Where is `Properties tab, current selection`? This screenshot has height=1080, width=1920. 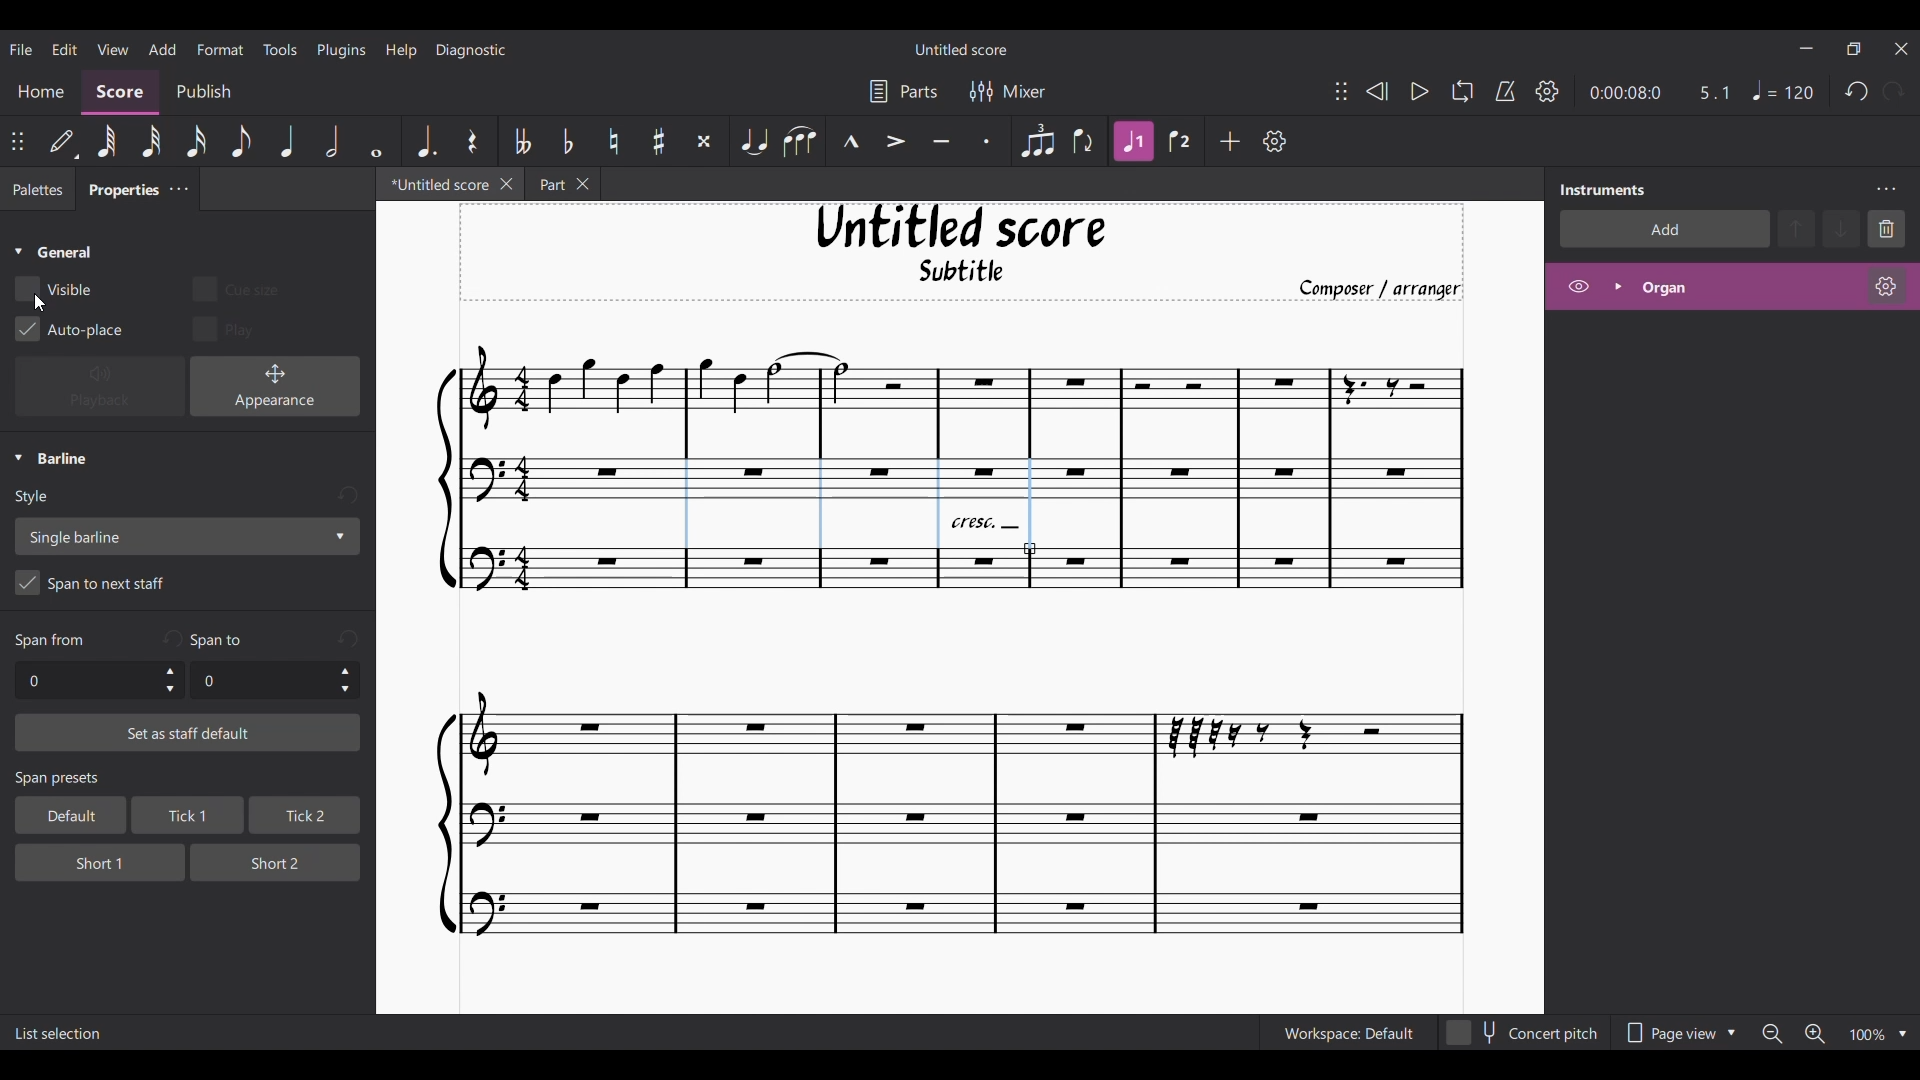 Properties tab, current selection is located at coordinates (117, 192).